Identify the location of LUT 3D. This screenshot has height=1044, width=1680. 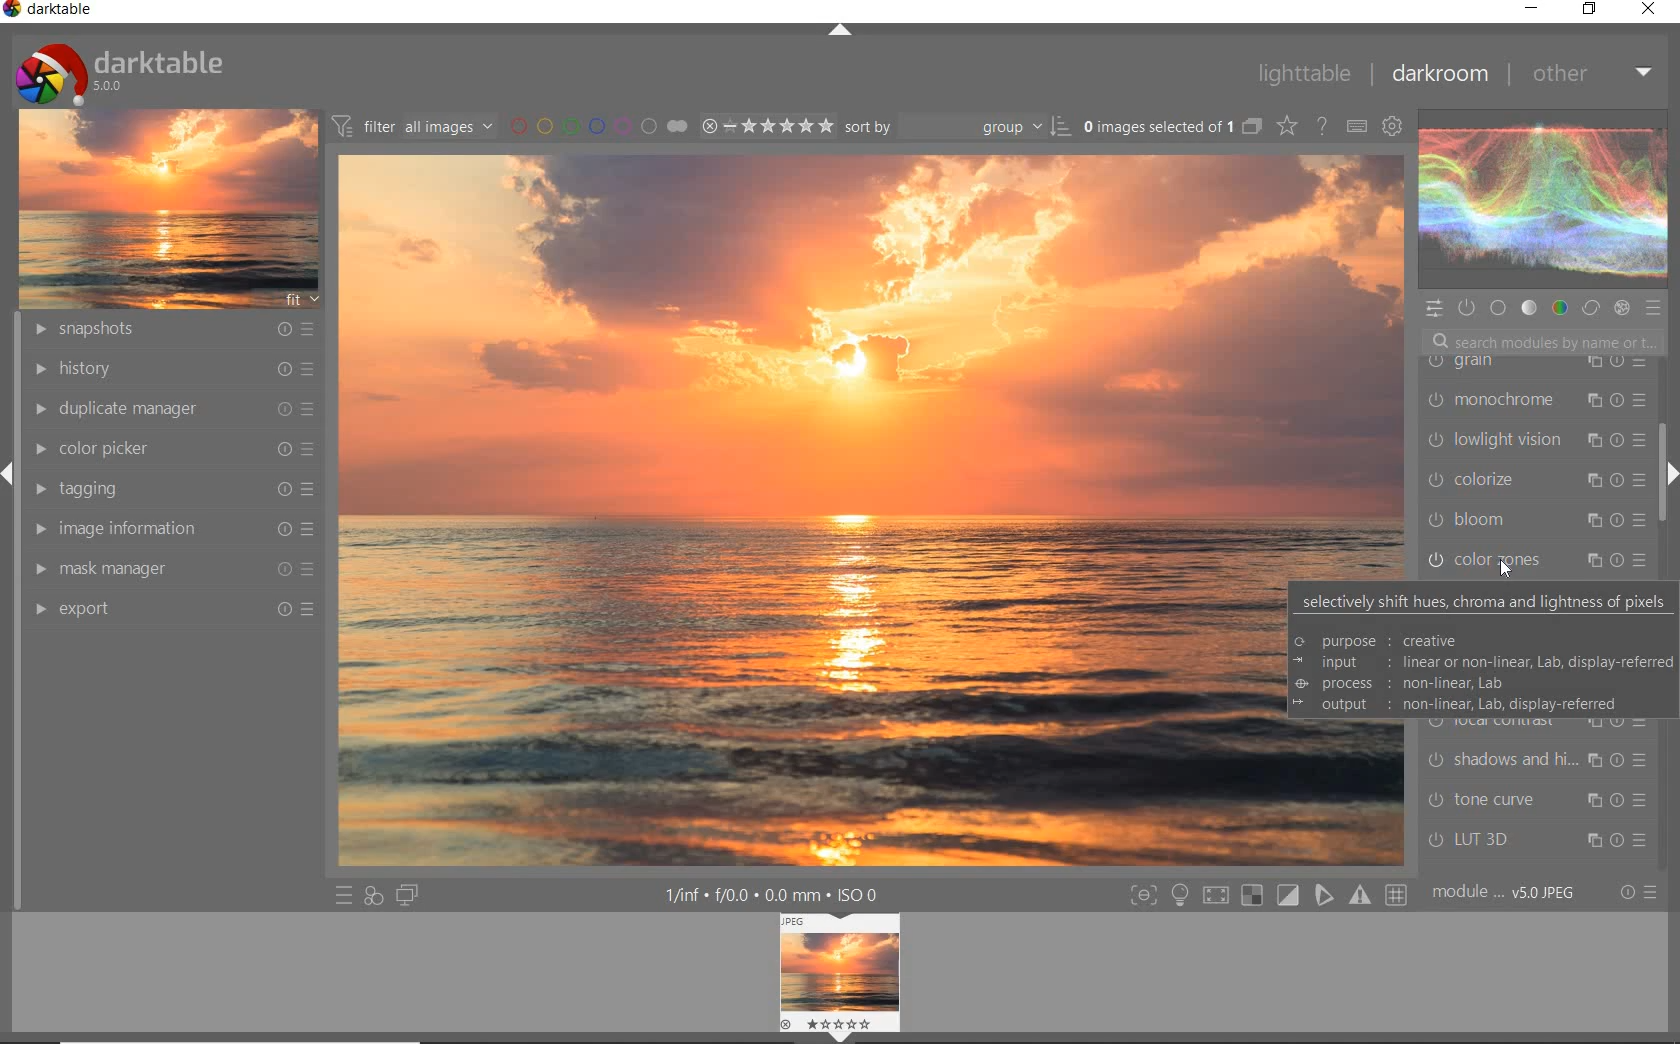
(1531, 841).